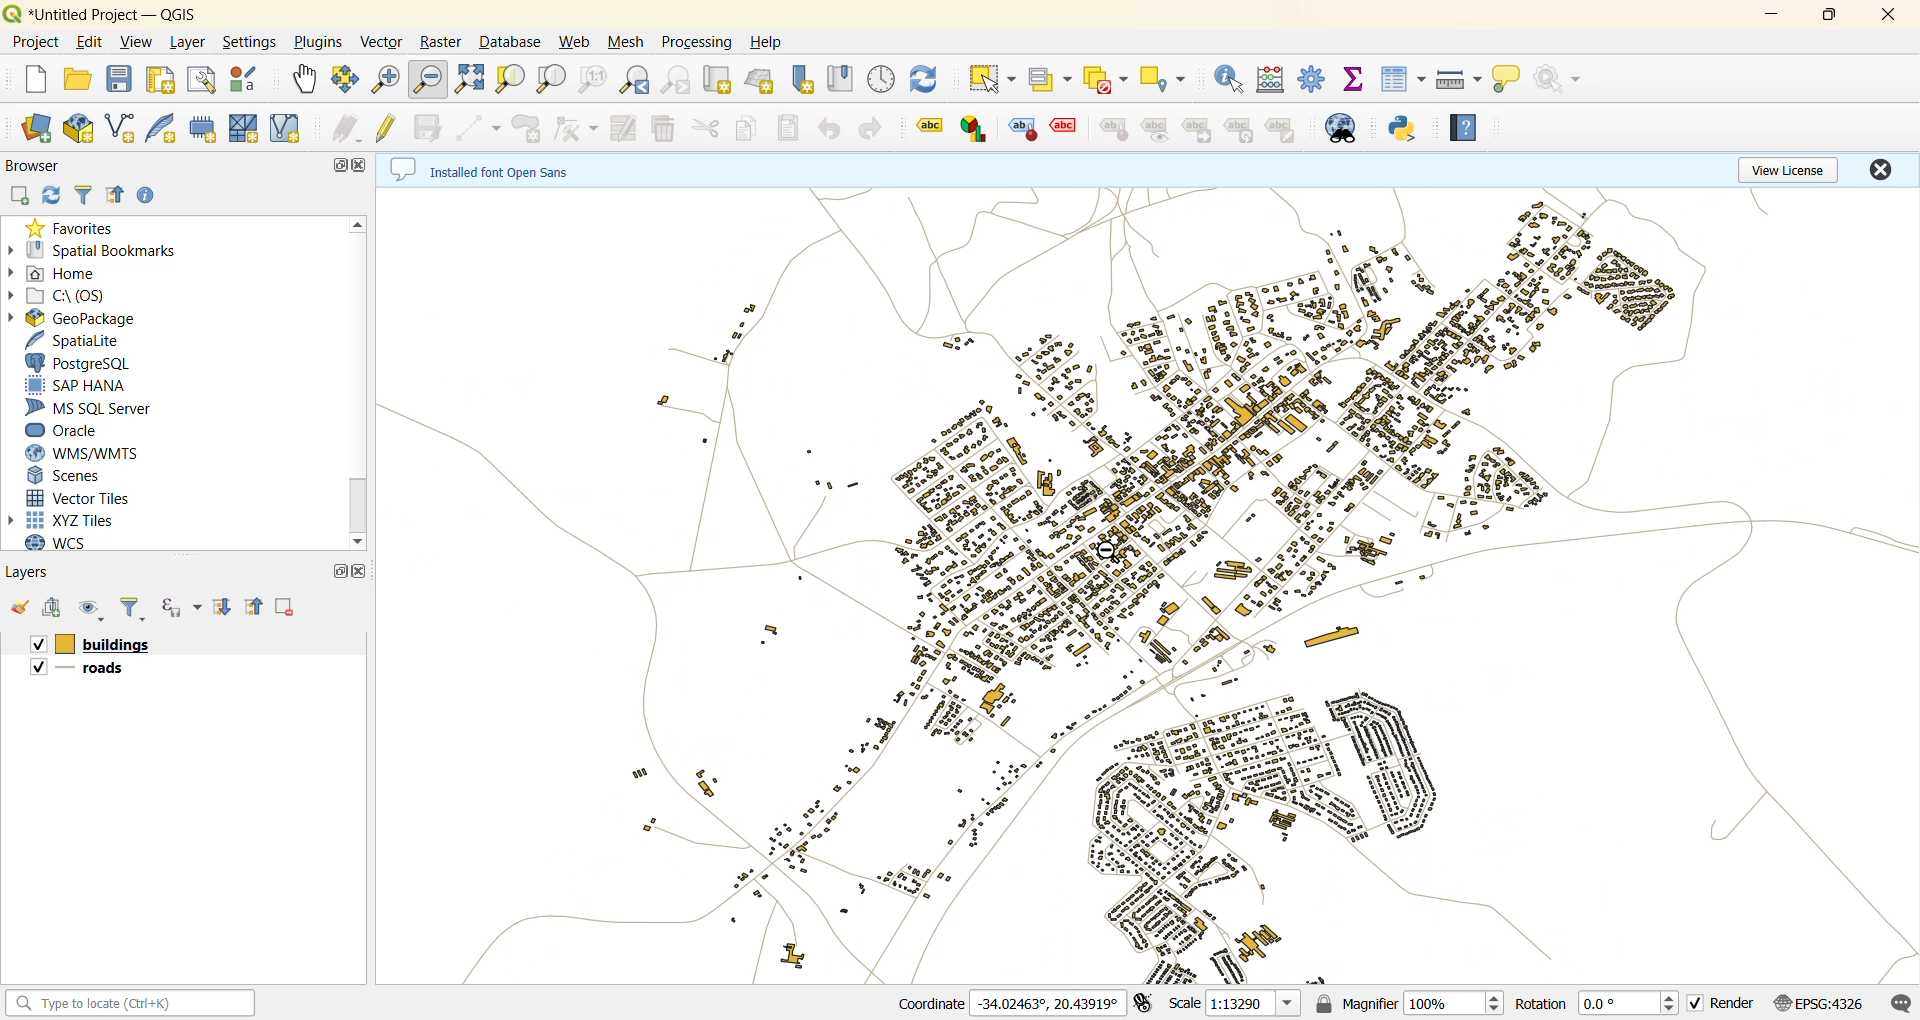  Describe the element at coordinates (70, 475) in the screenshot. I see `scenes` at that location.